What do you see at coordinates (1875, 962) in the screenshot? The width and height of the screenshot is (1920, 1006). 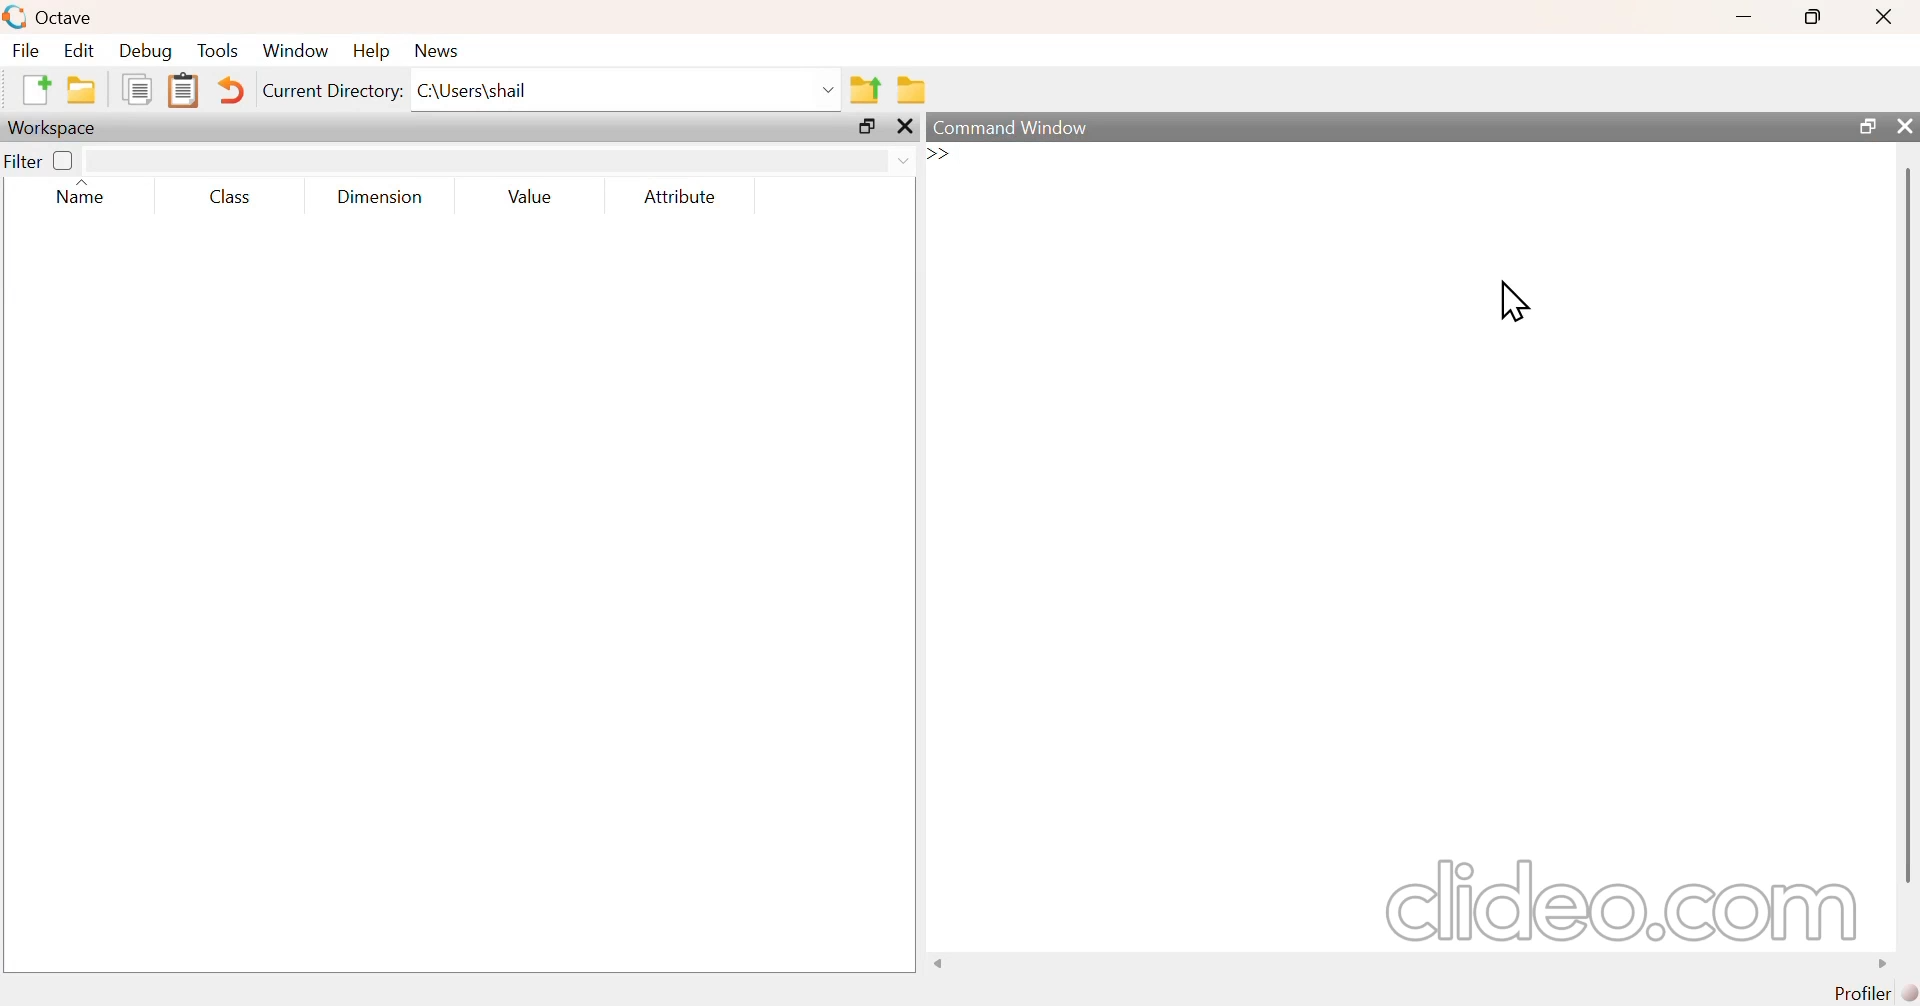 I see `move right` at bounding box center [1875, 962].